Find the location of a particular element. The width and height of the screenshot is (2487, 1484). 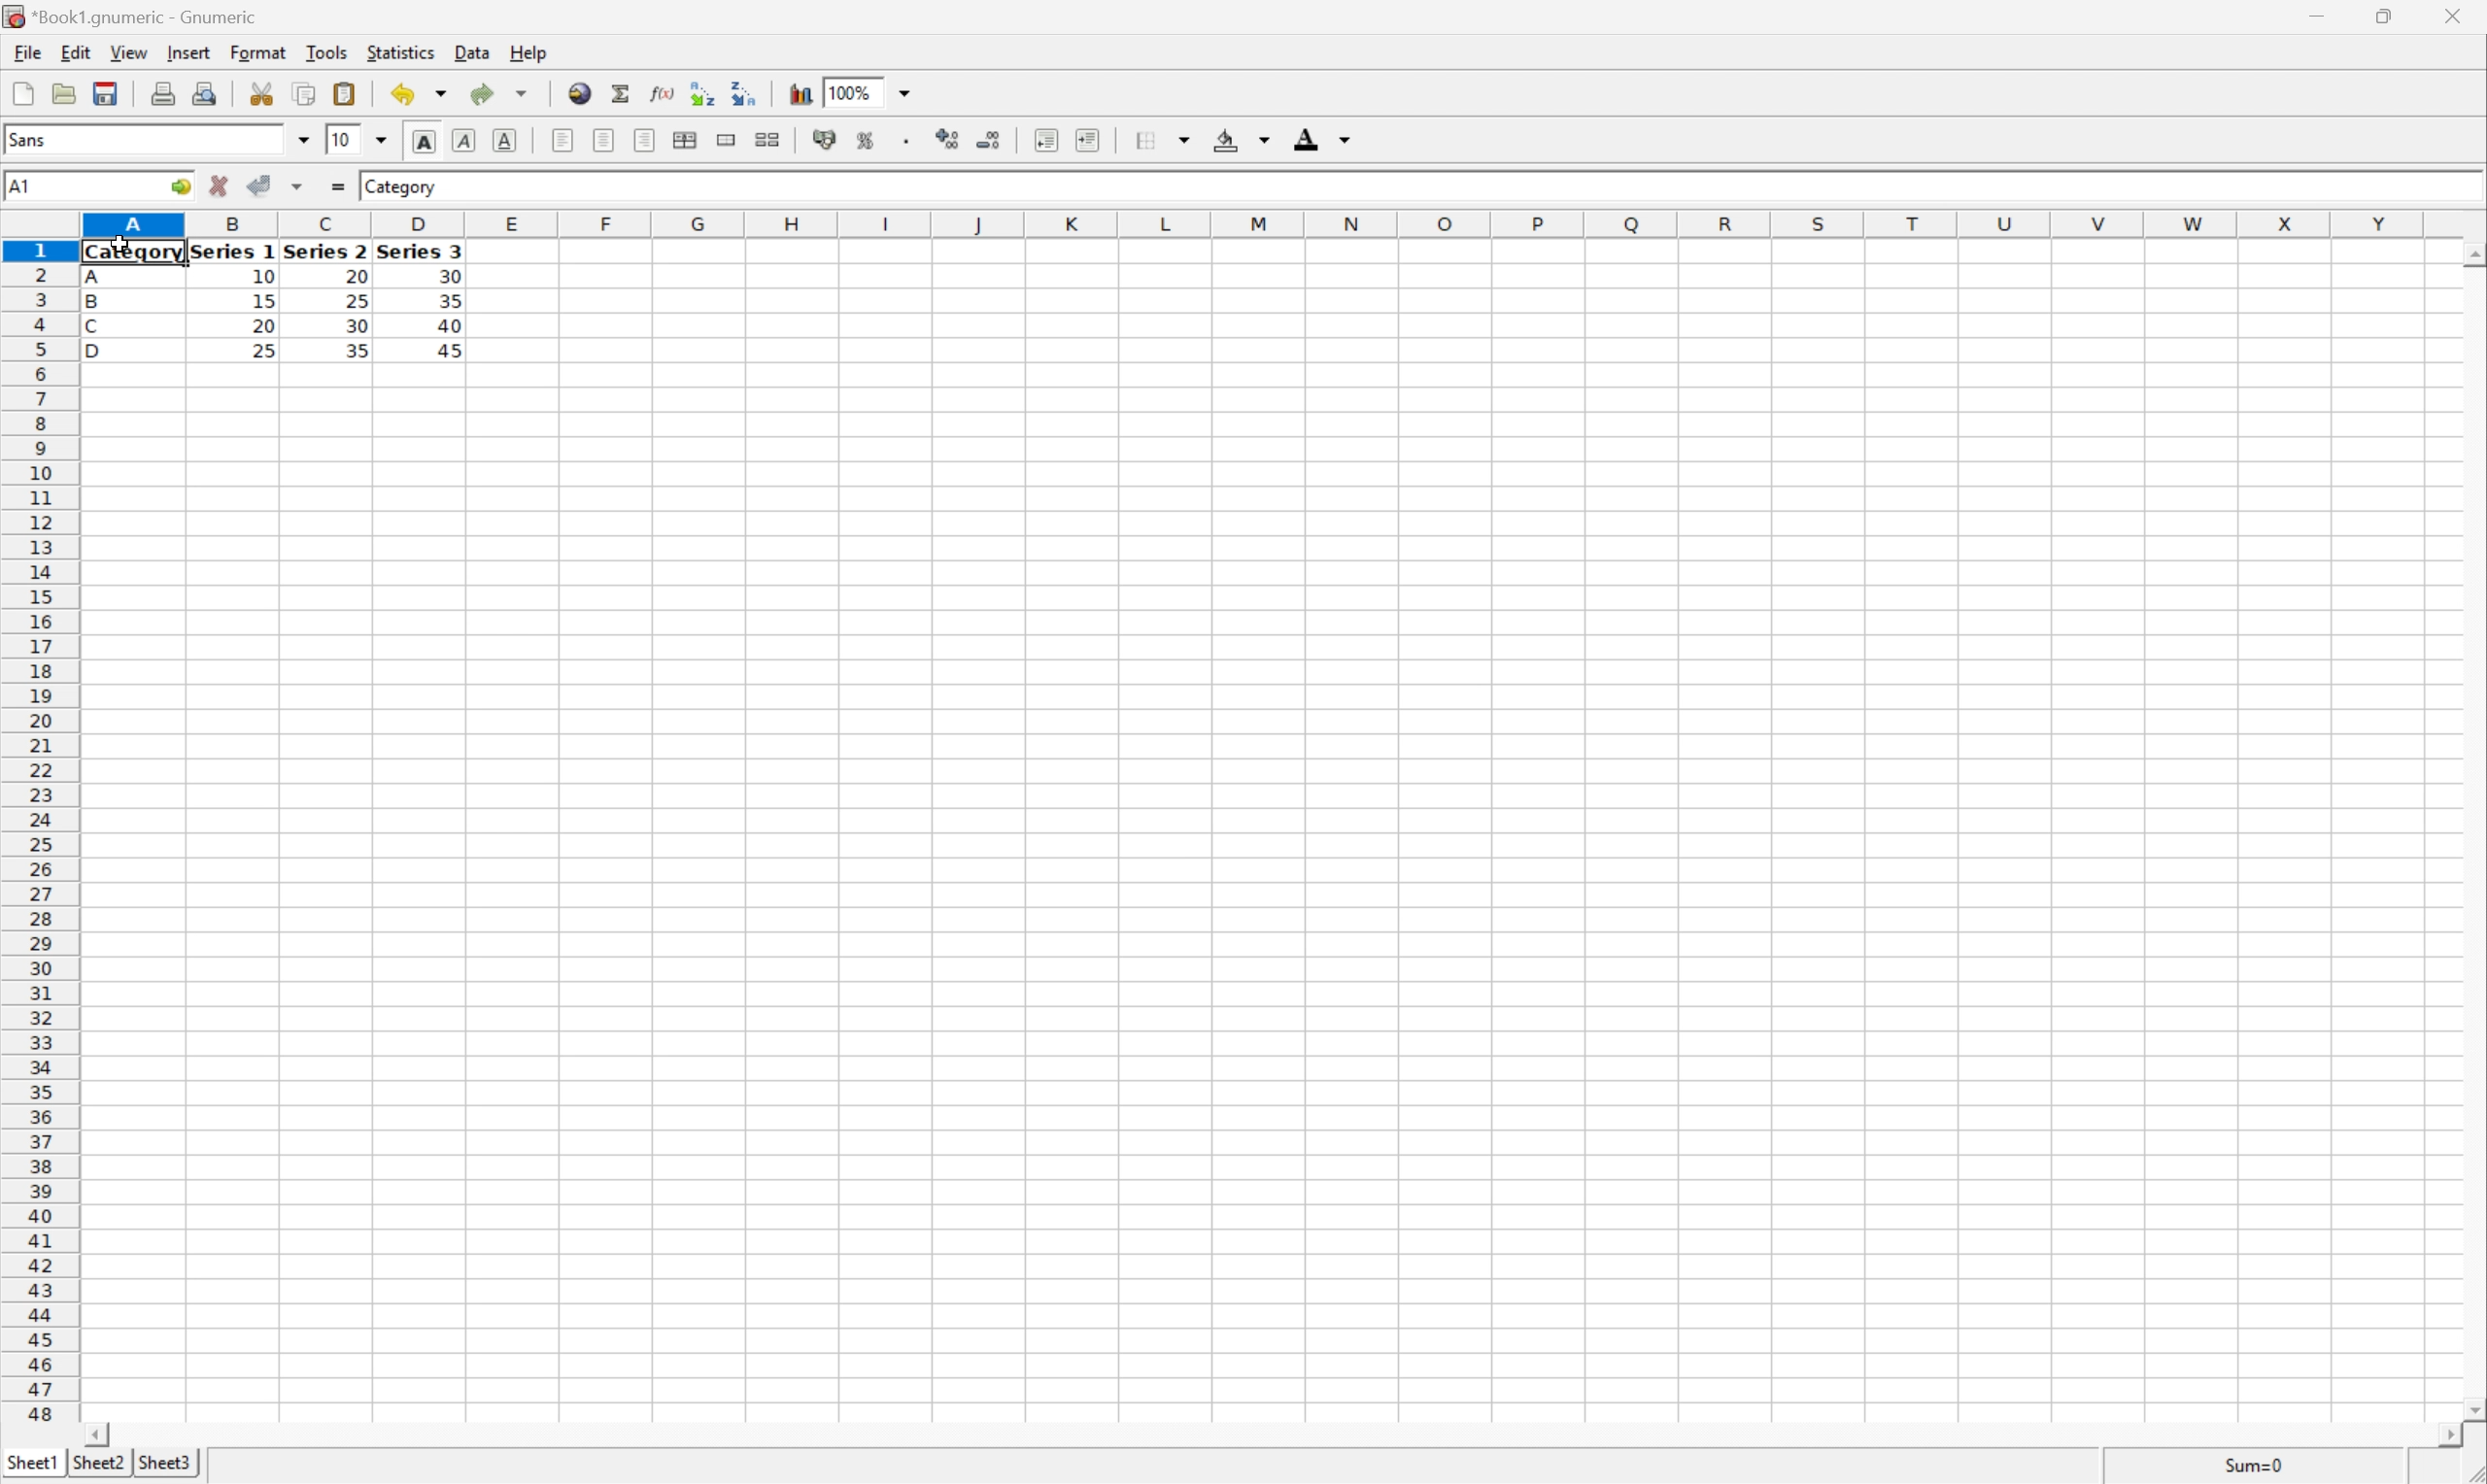

Decrease the number of decimals displayed is located at coordinates (987, 137).